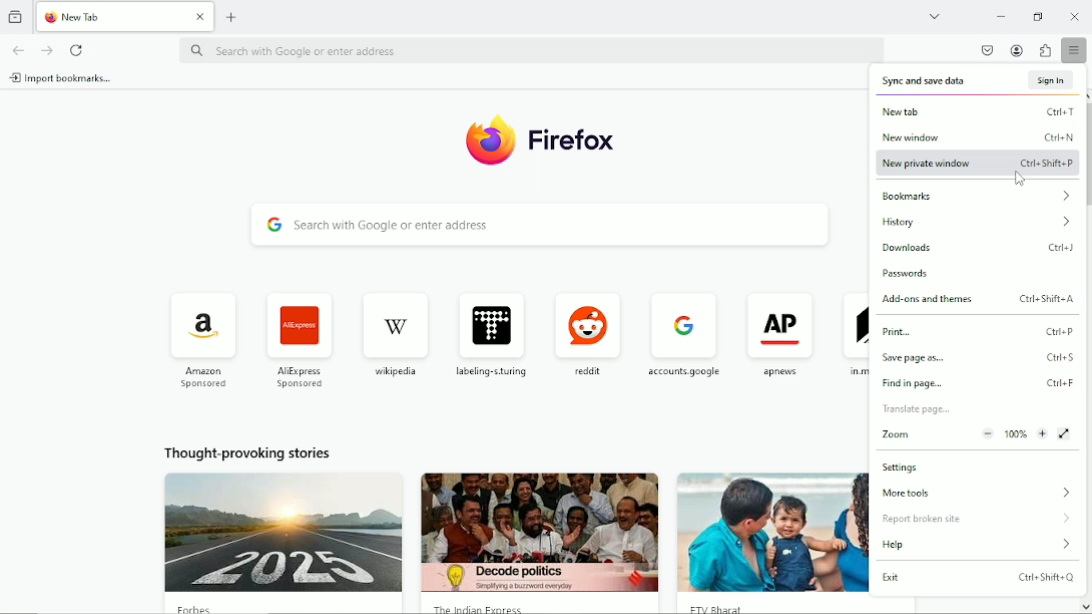  What do you see at coordinates (19, 49) in the screenshot?
I see `go back` at bounding box center [19, 49].